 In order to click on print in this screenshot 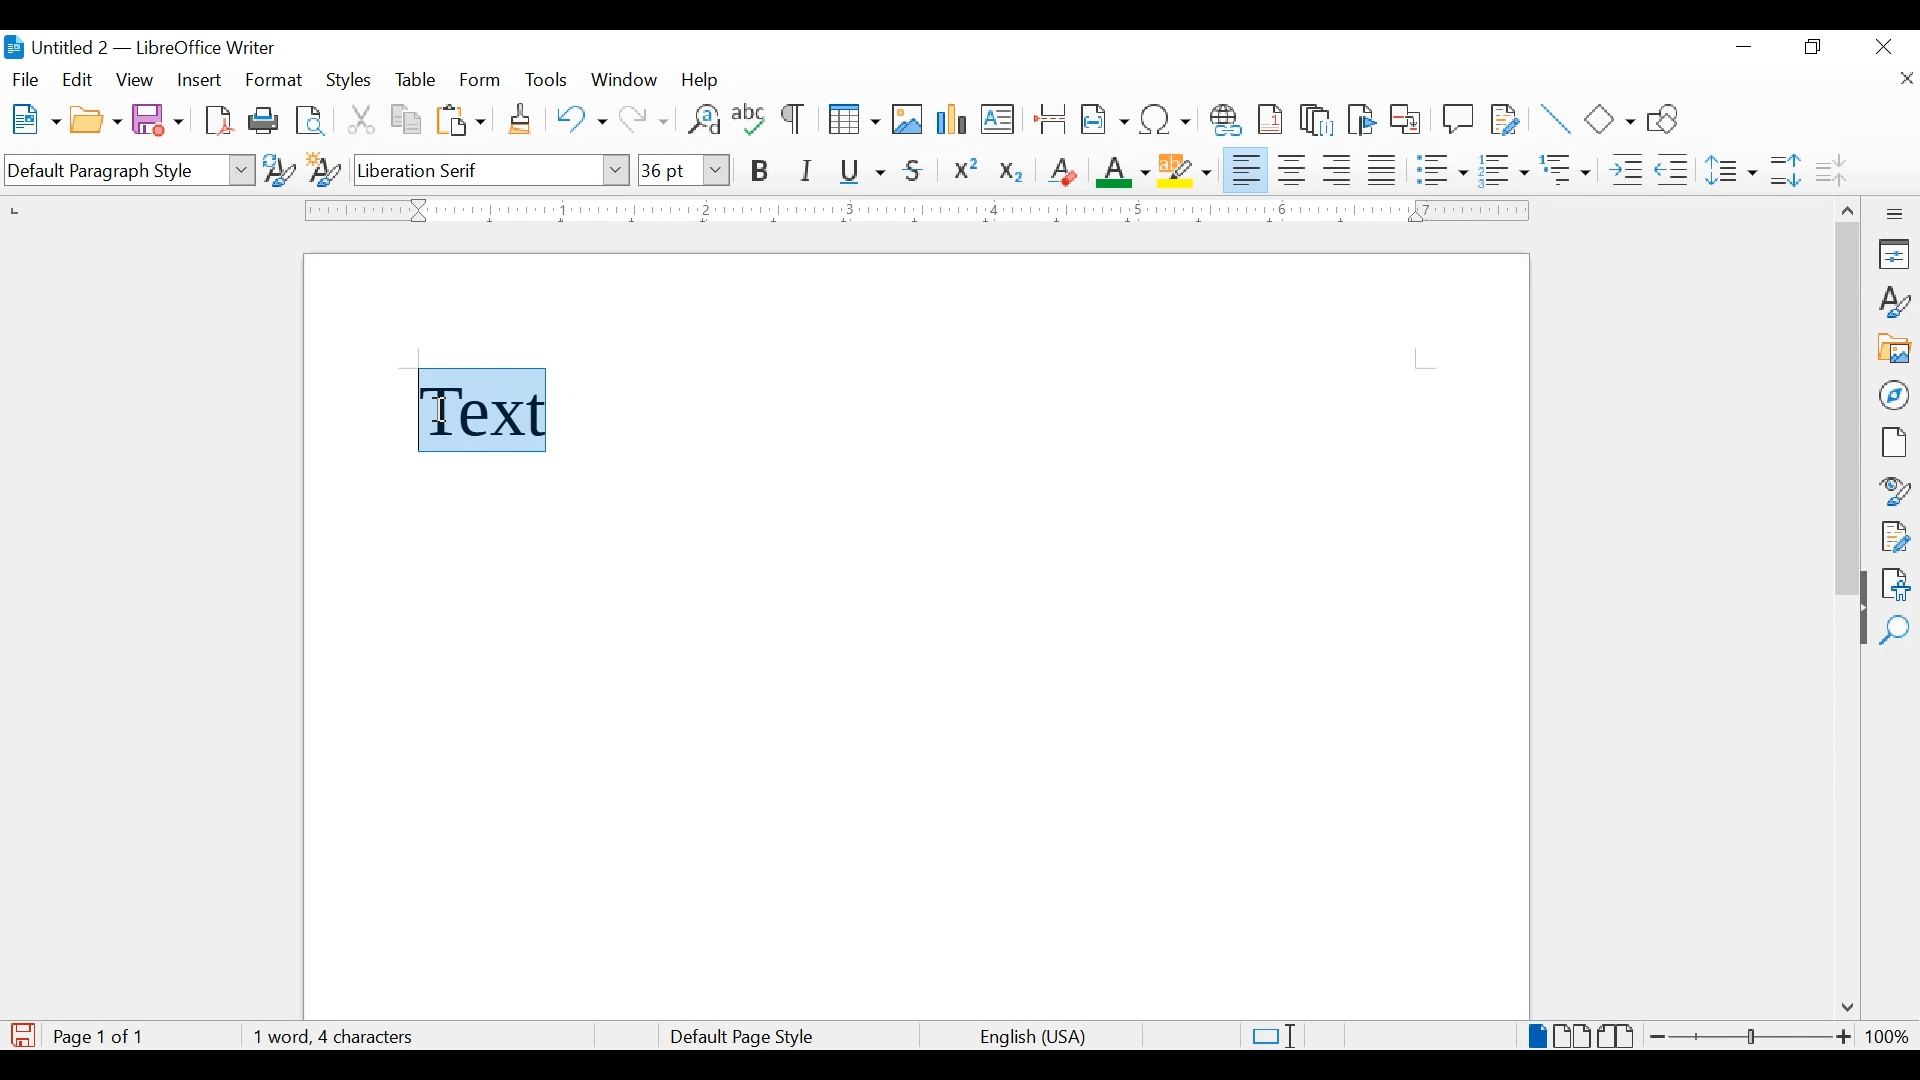, I will do `click(264, 119)`.